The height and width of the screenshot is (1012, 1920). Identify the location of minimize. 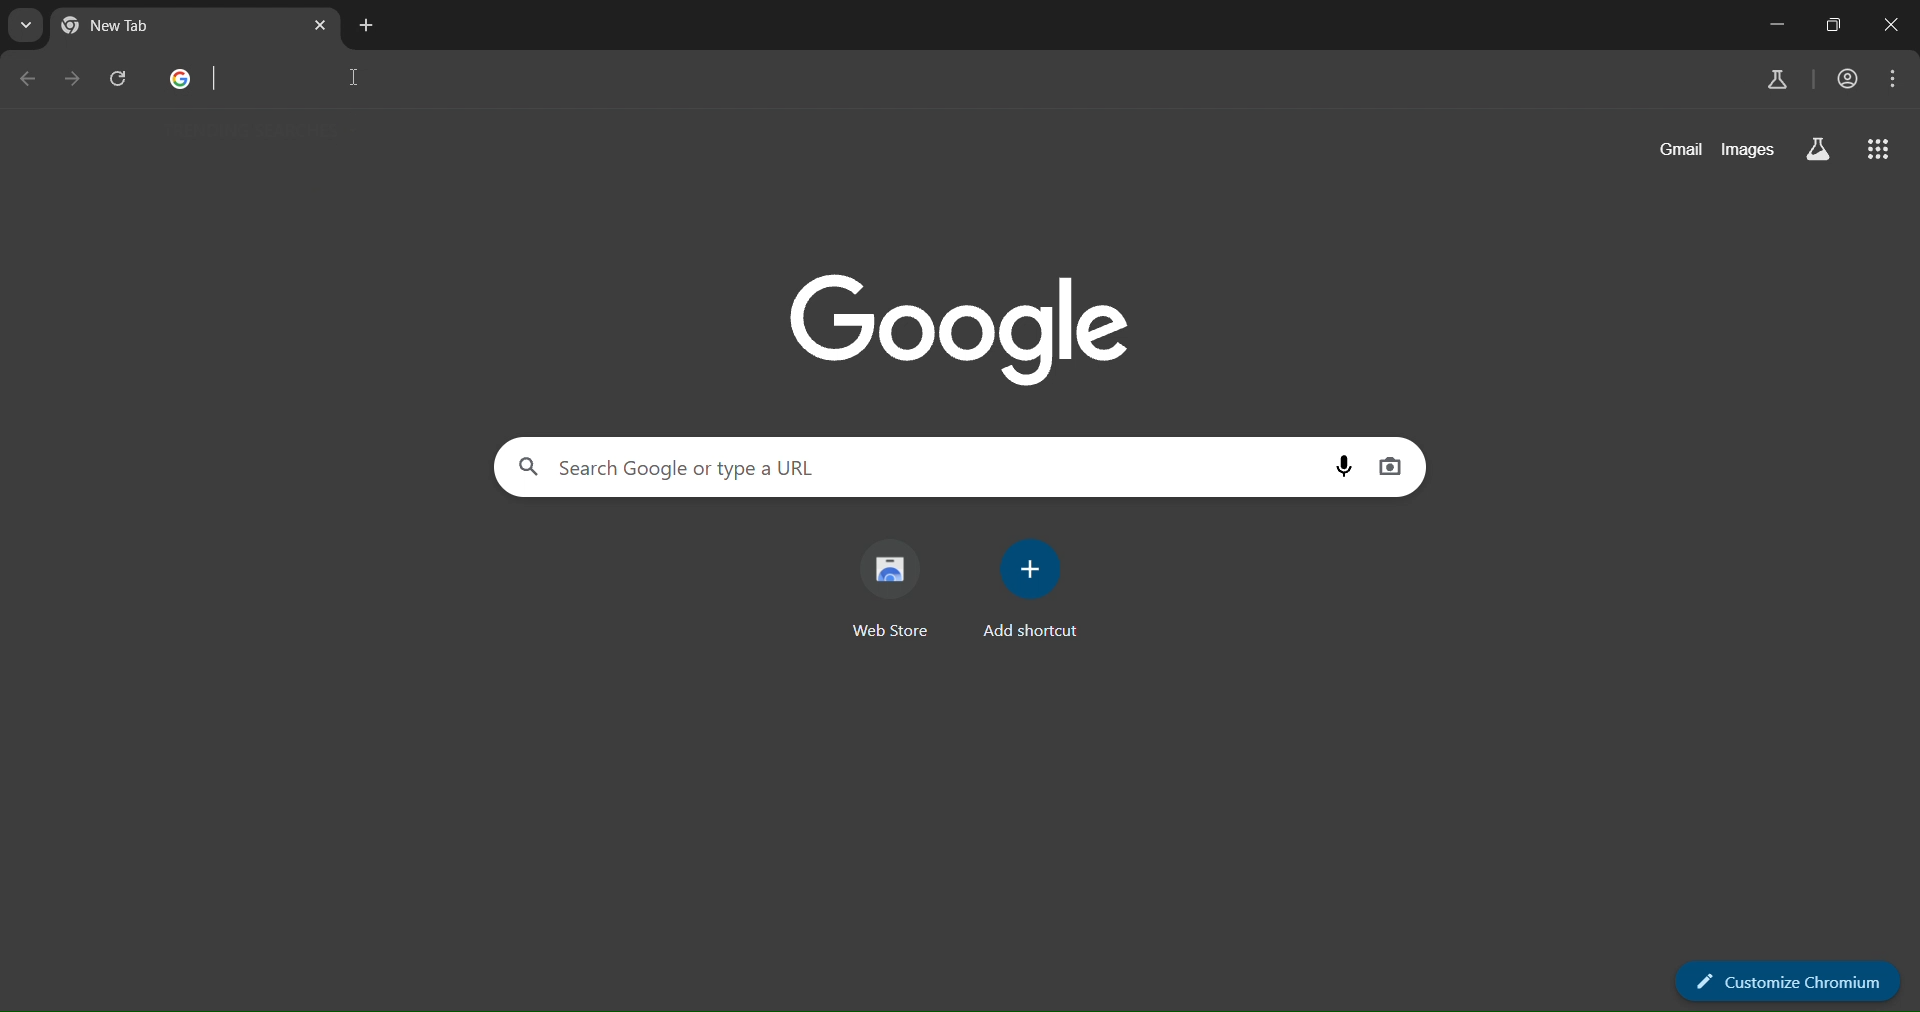
(1776, 27).